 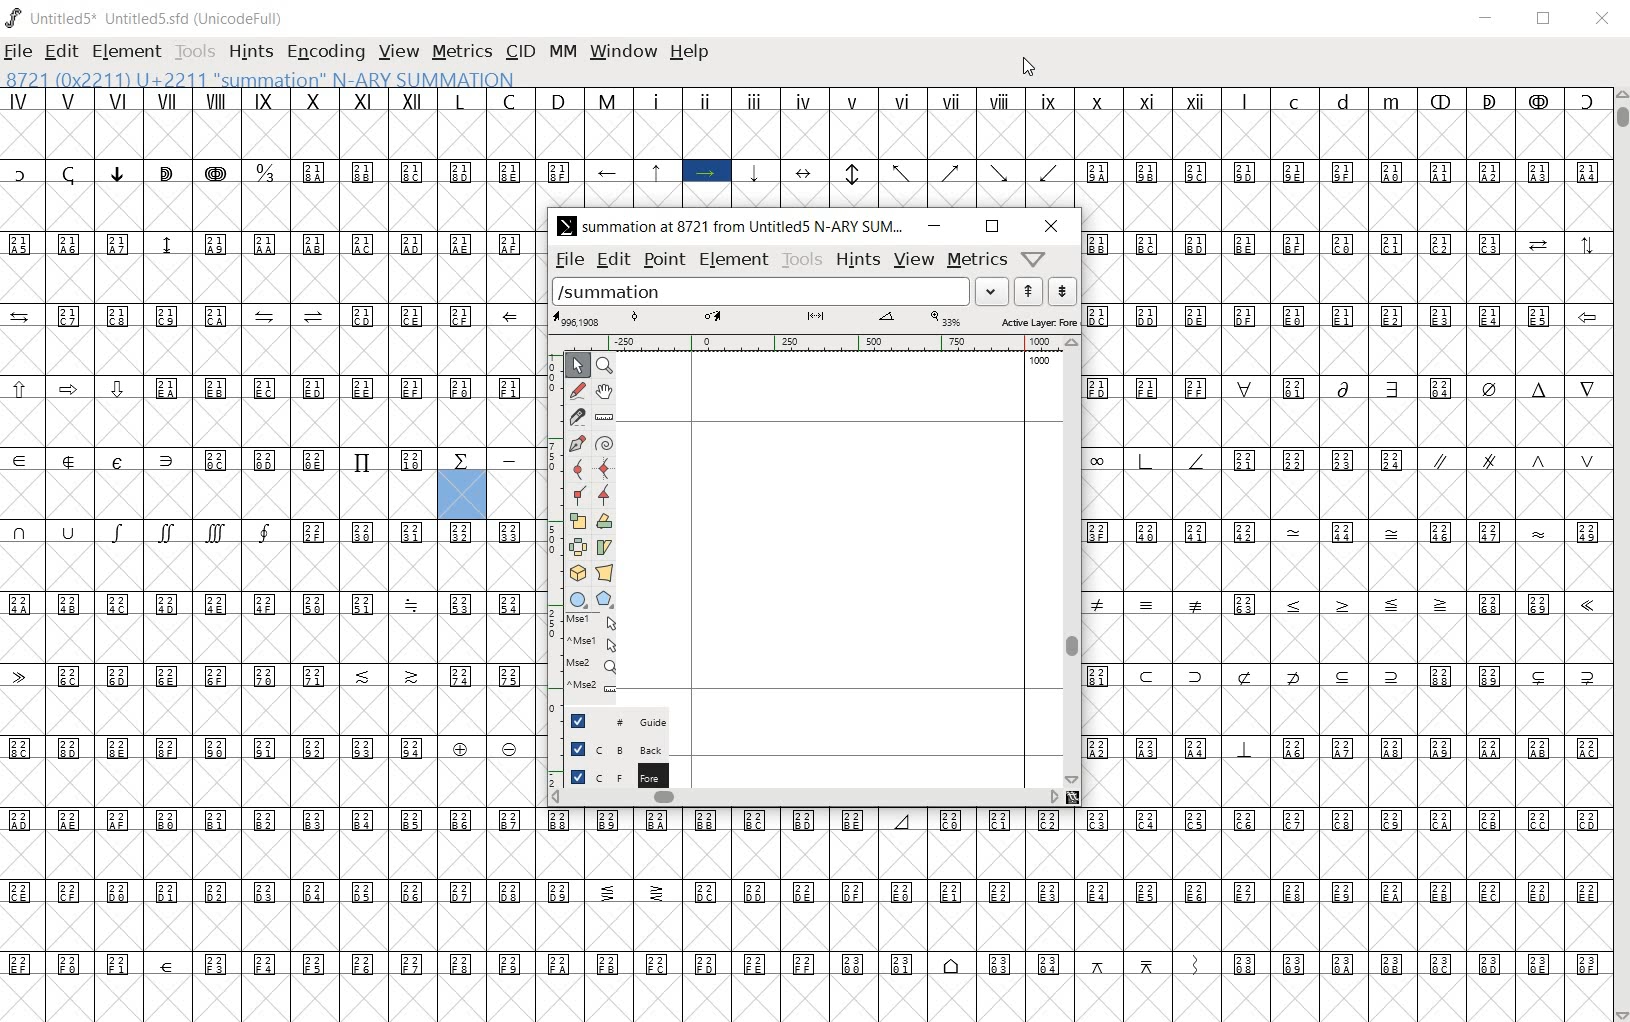 What do you see at coordinates (149, 18) in the screenshot?
I see `Untitled5* Untitled5.sfd (UnicodeFull)` at bounding box center [149, 18].